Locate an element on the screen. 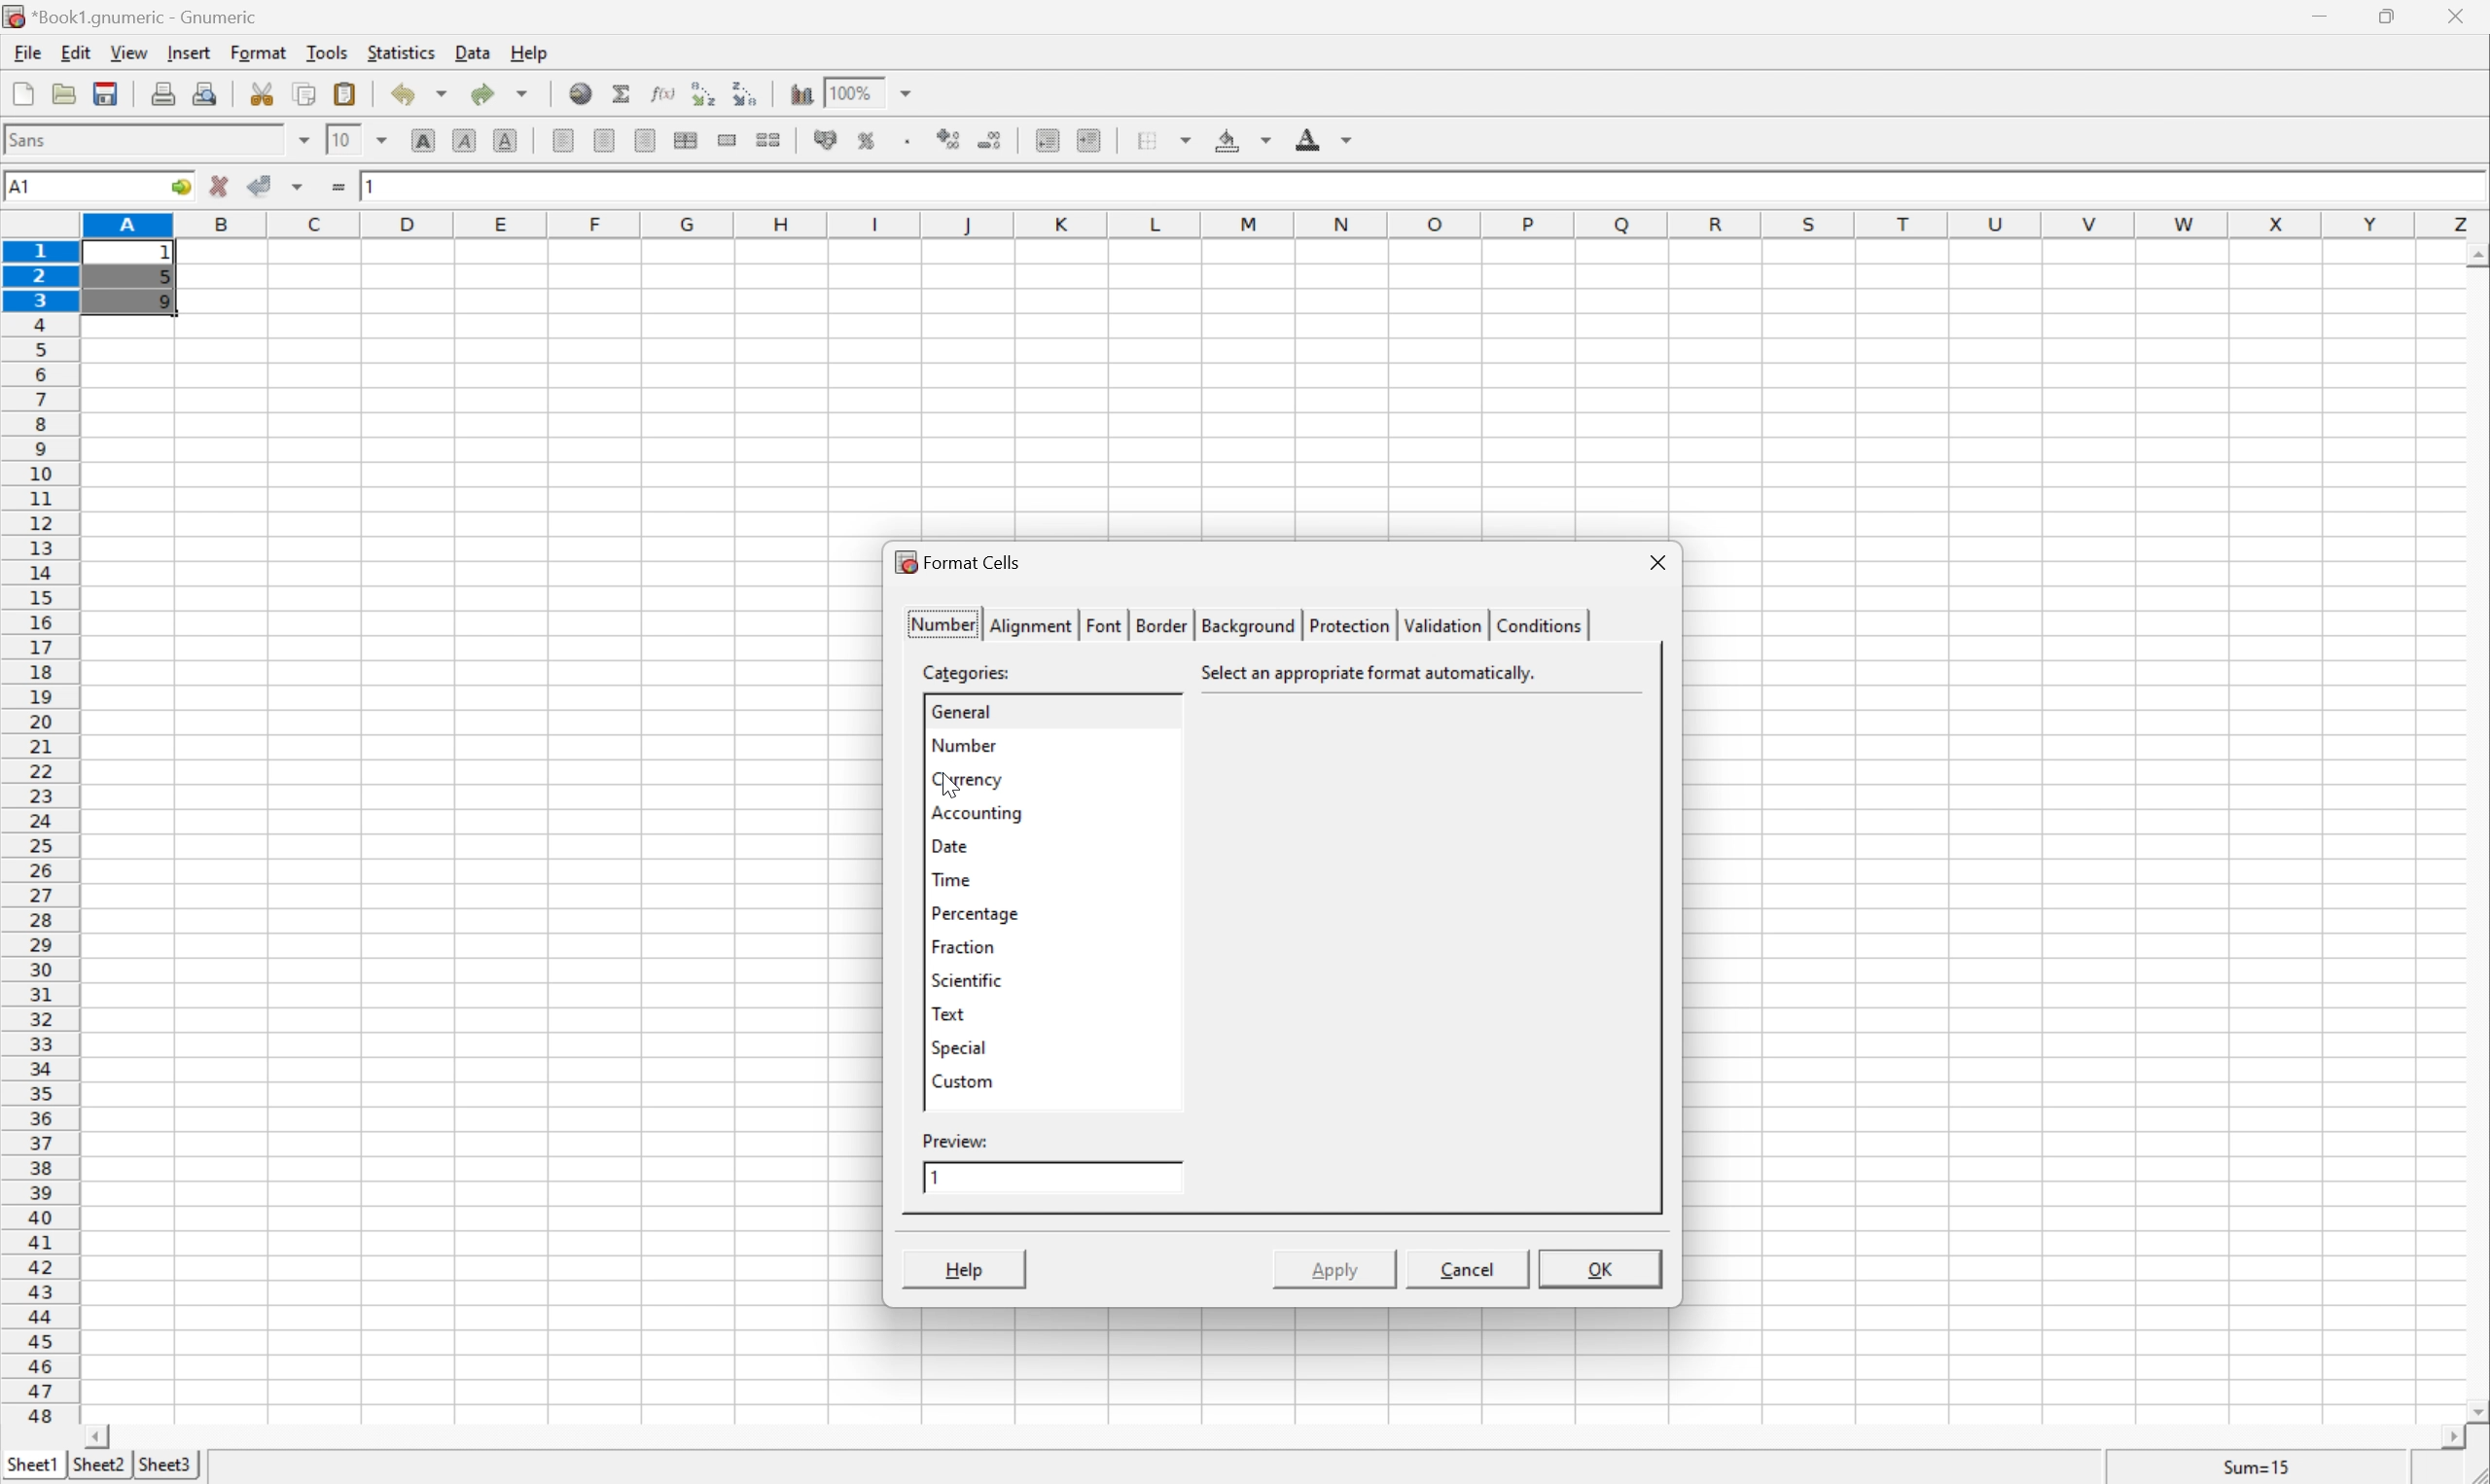  new is located at coordinates (24, 89).